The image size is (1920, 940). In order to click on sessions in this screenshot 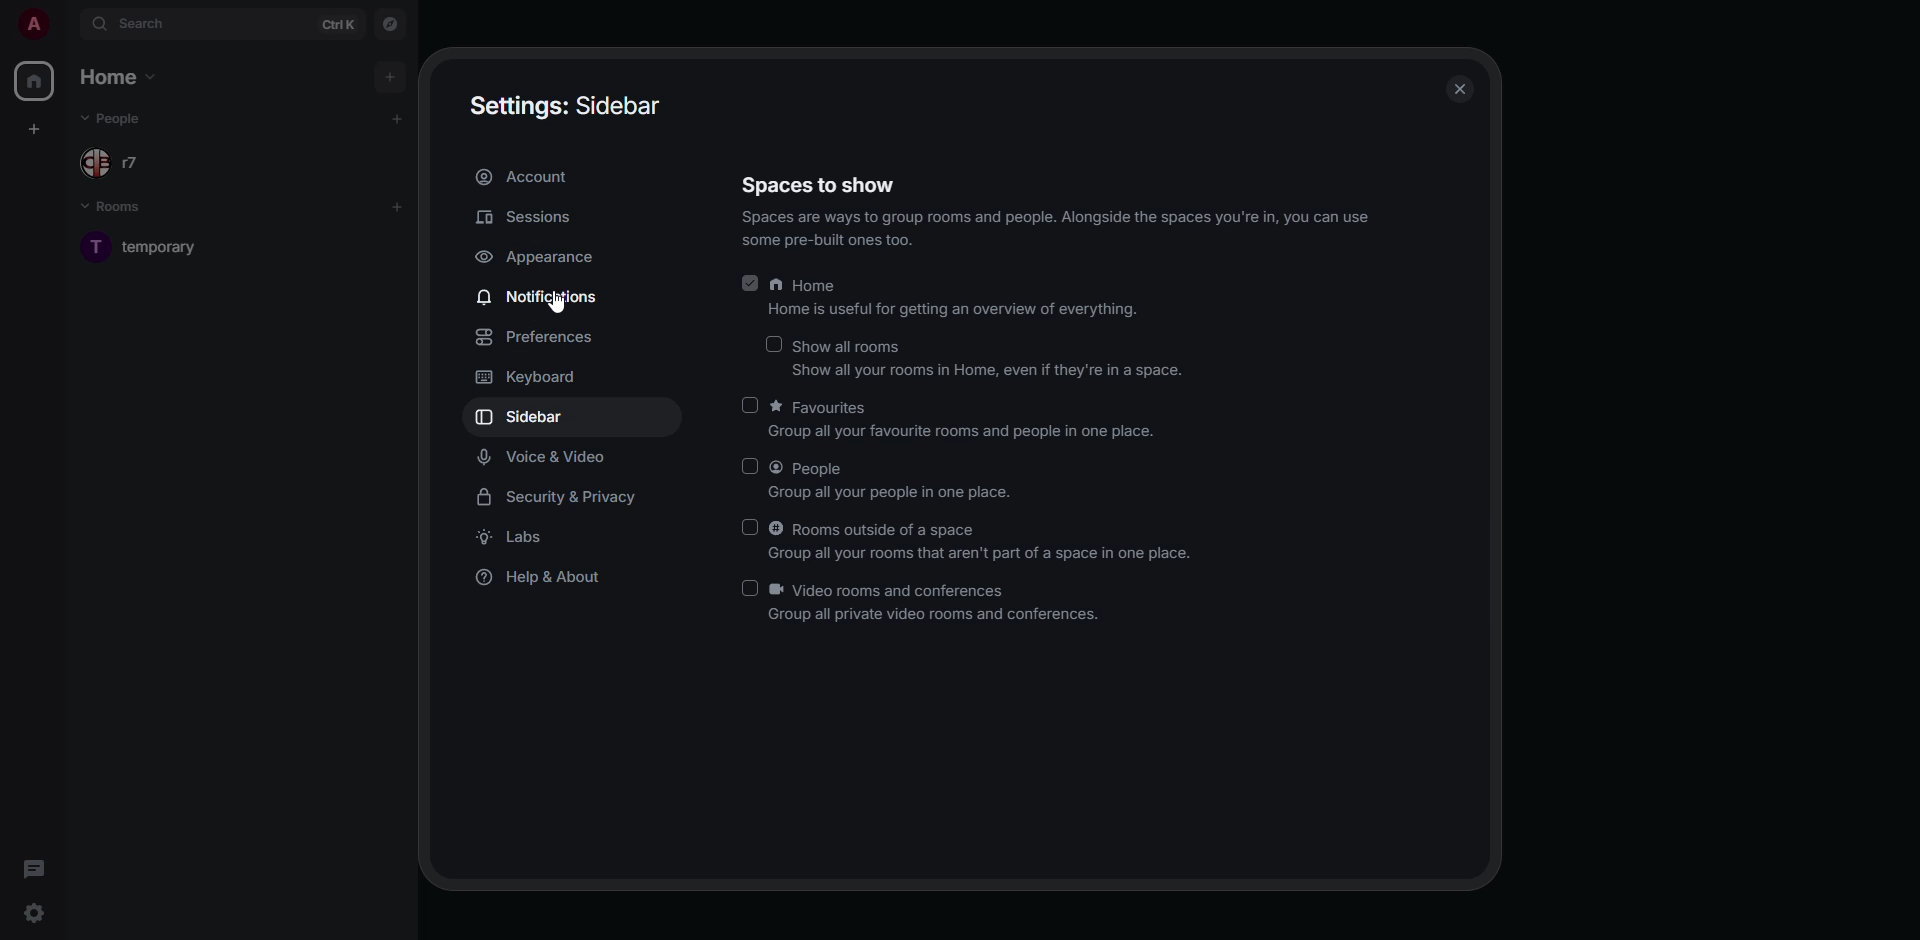, I will do `click(529, 219)`.